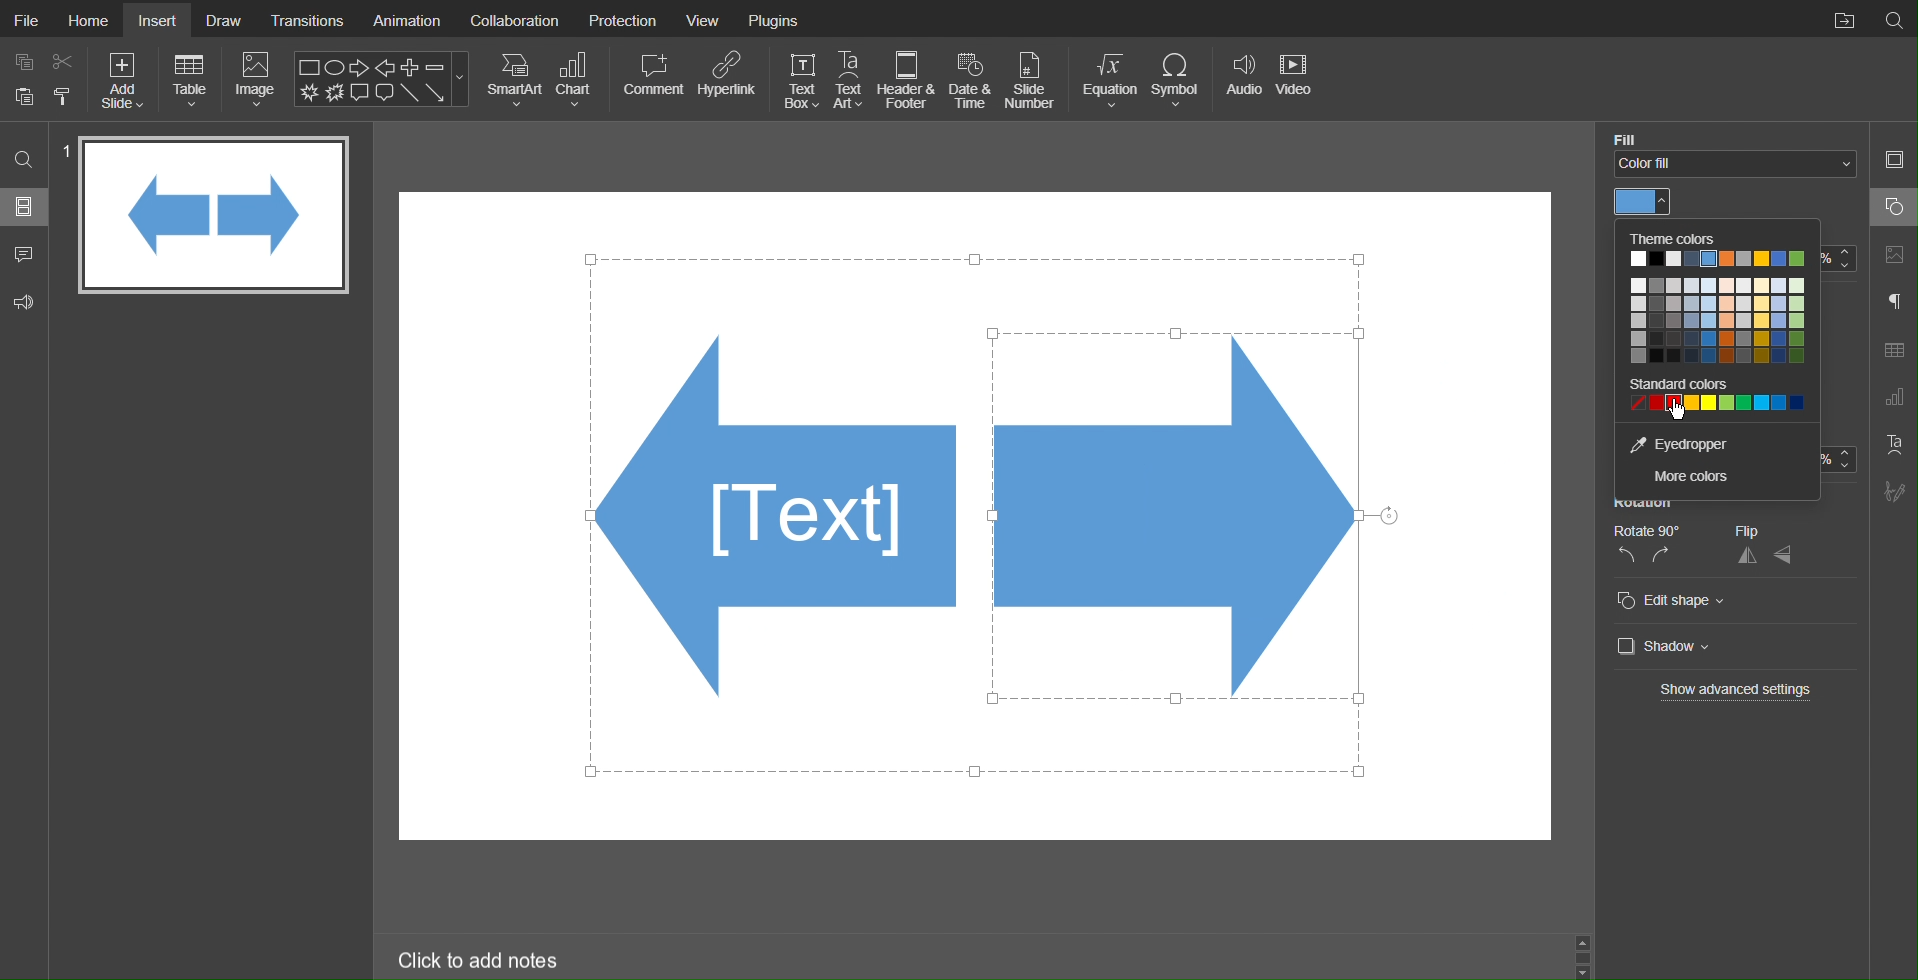  What do you see at coordinates (1737, 692) in the screenshot?
I see `Show advanced settings` at bounding box center [1737, 692].